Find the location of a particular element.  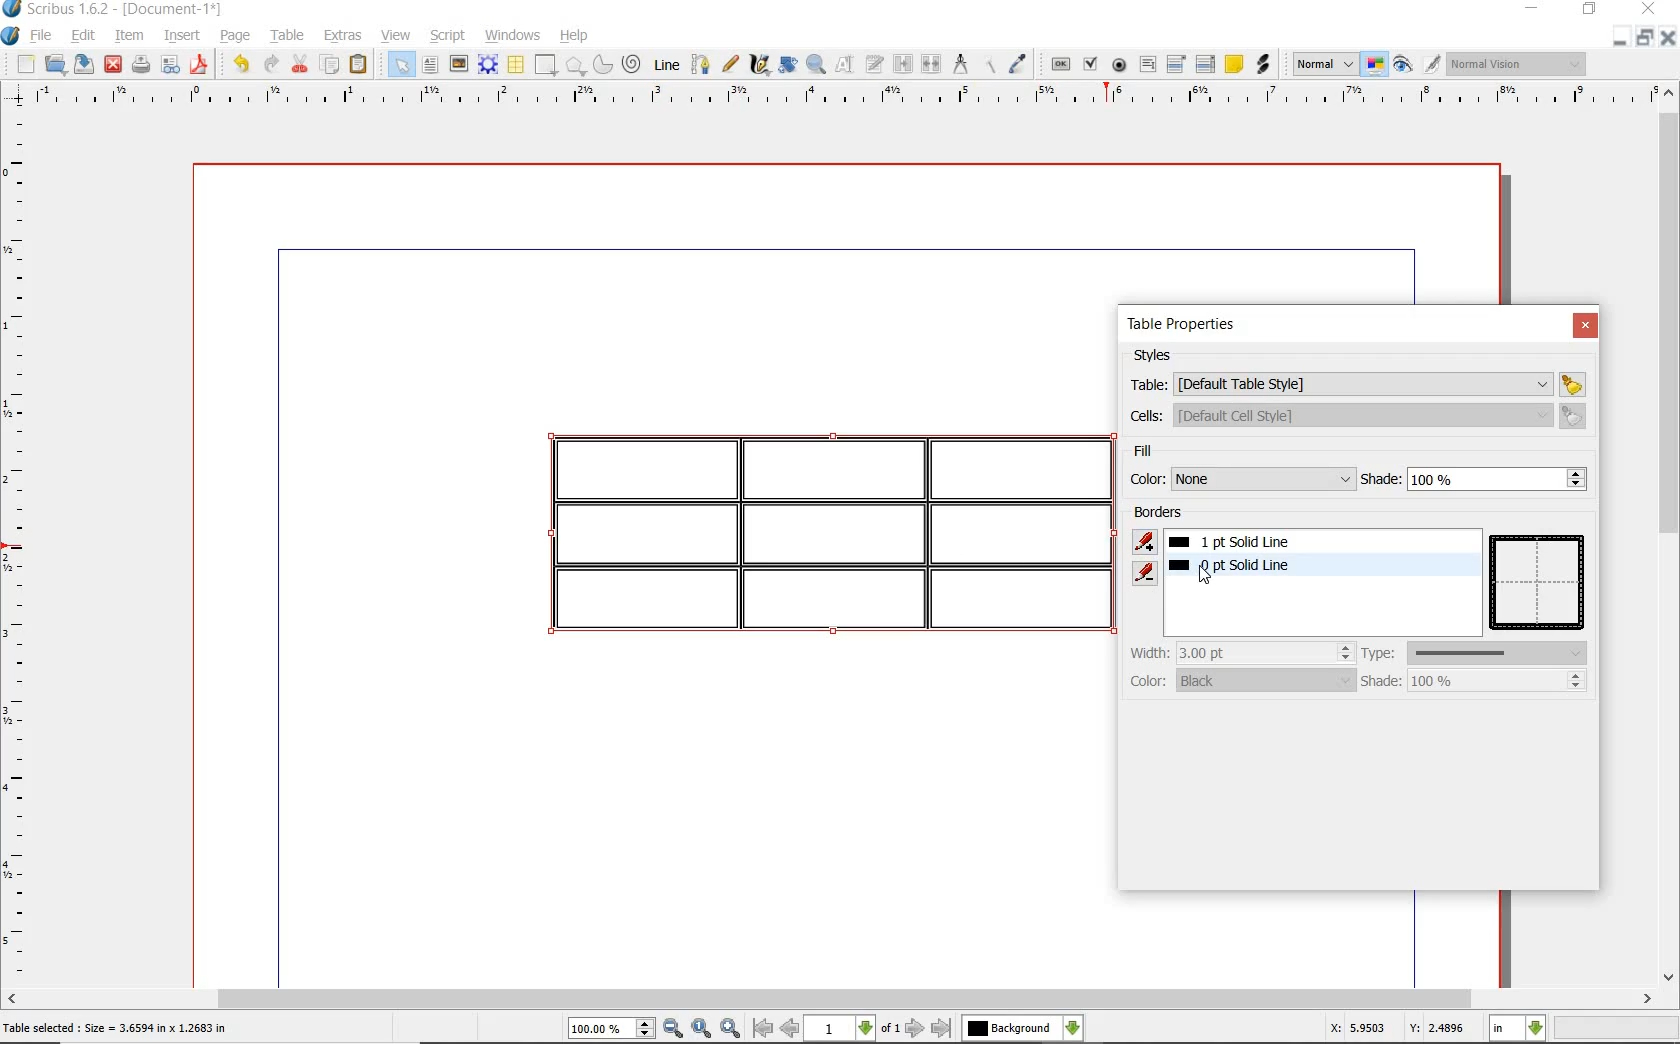

view is located at coordinates (396, 35).